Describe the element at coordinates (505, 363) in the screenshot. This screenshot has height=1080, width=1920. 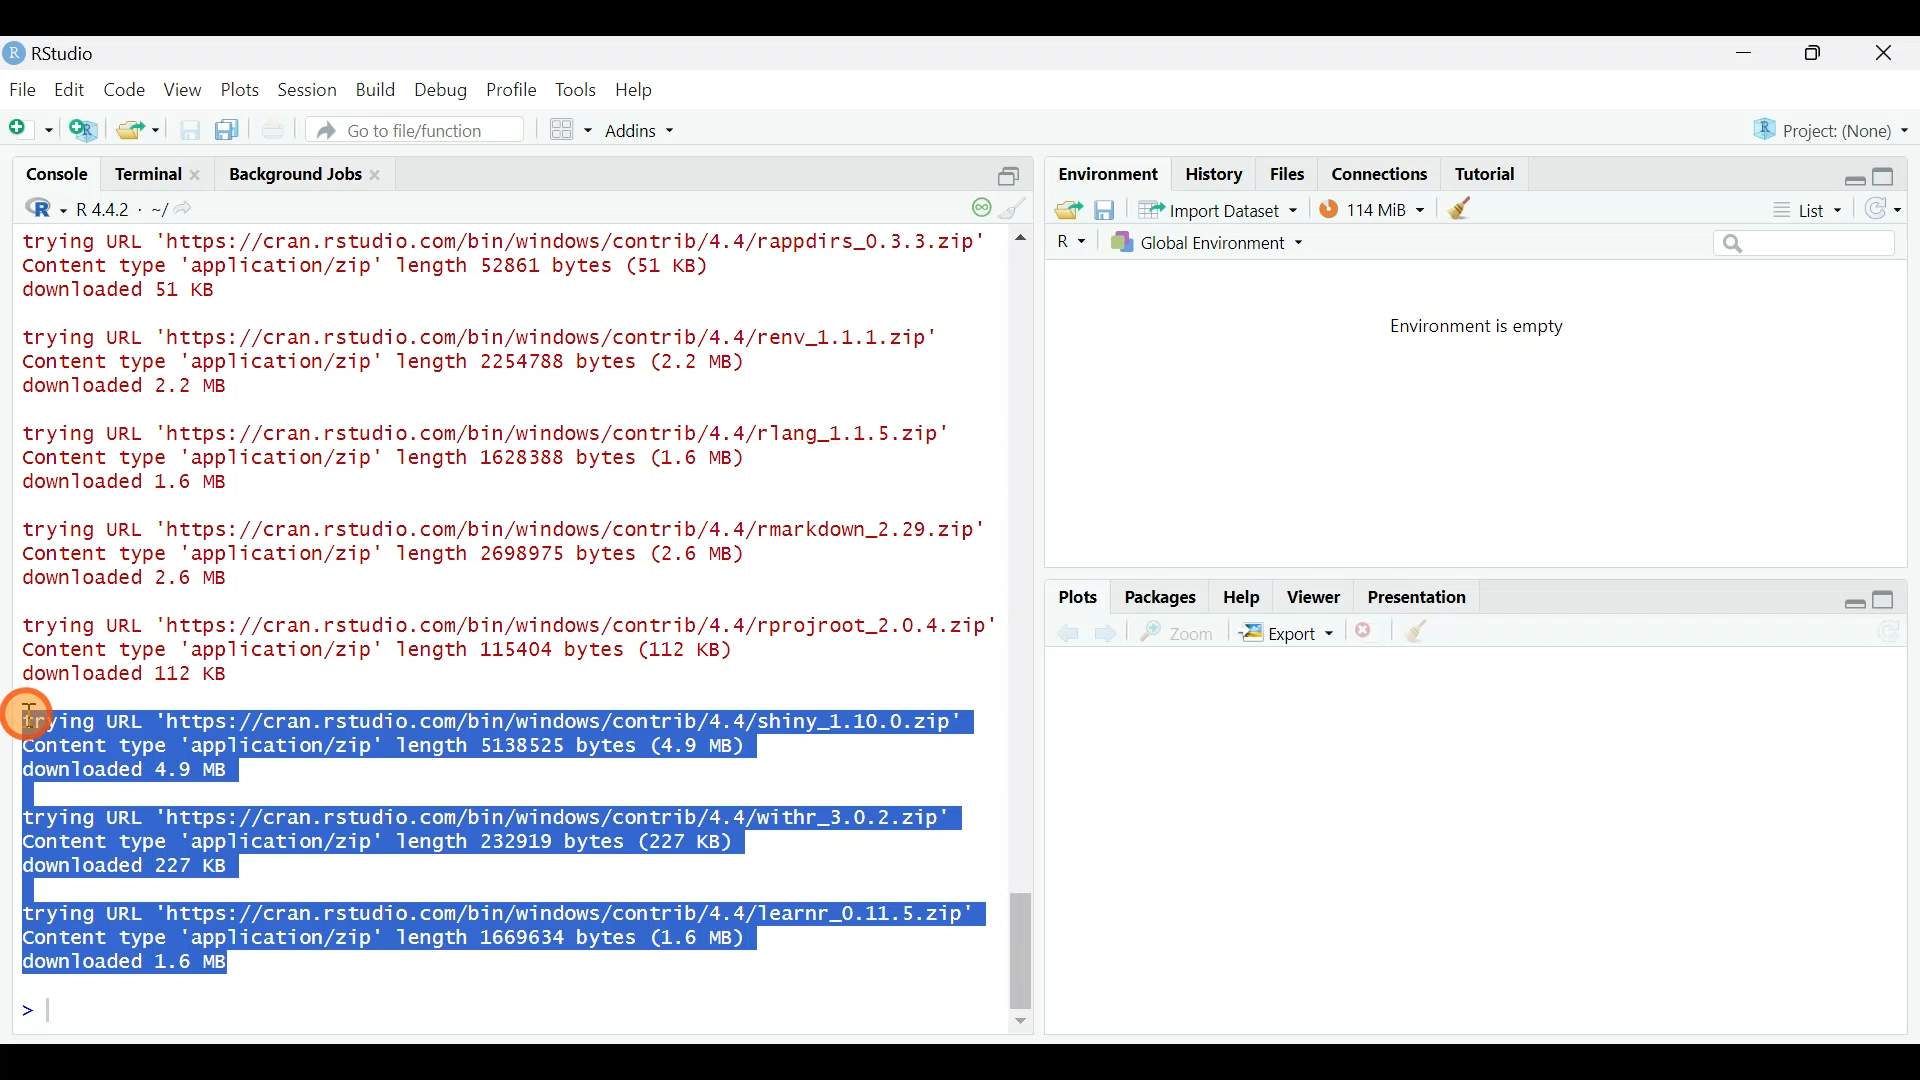
I see `trying URL 'https://cran.rstudio.com/bin/windows/contrib/4.4/renv_1.1.1.zip"
Content type 'application/zip' length 2254788 bytes (2.2 MB)
downloaded 2.2 MB` at that location.